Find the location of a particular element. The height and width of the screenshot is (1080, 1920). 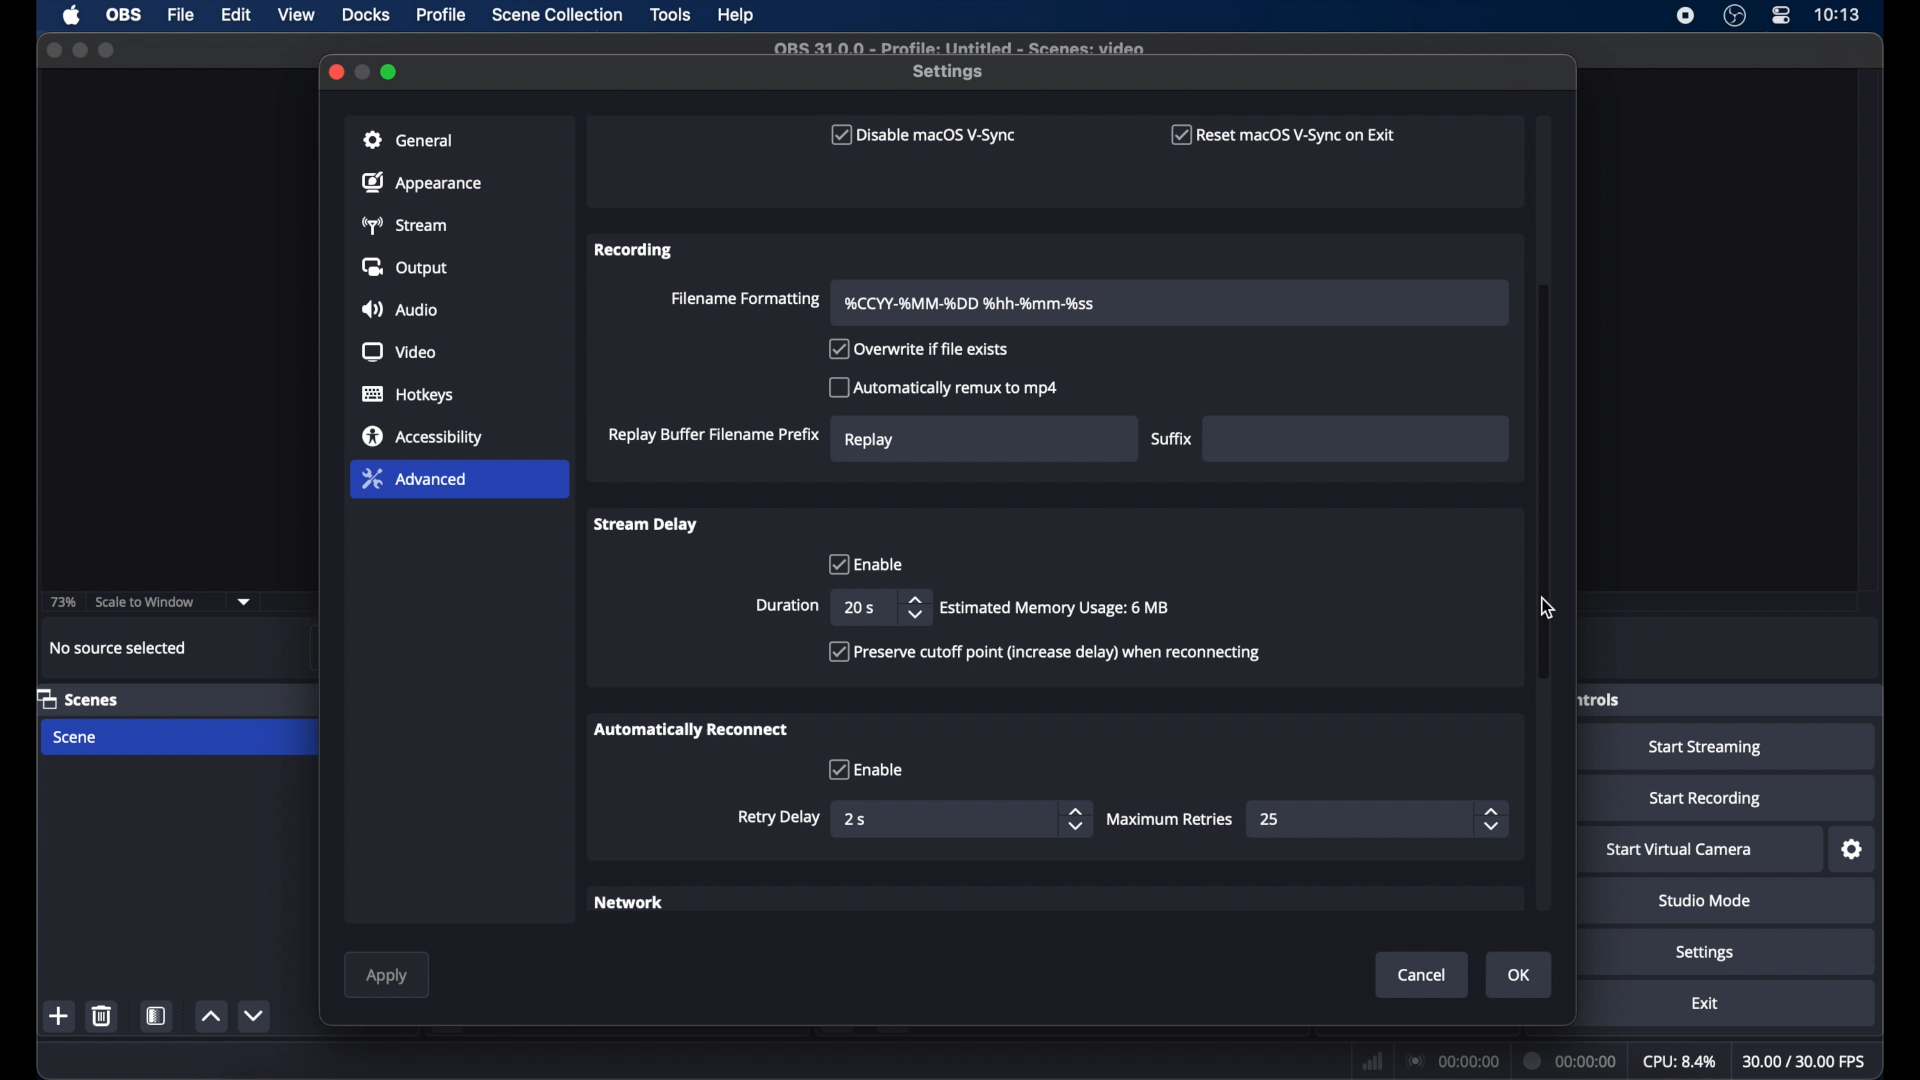

duration is located at coordinates (1571, 1059).